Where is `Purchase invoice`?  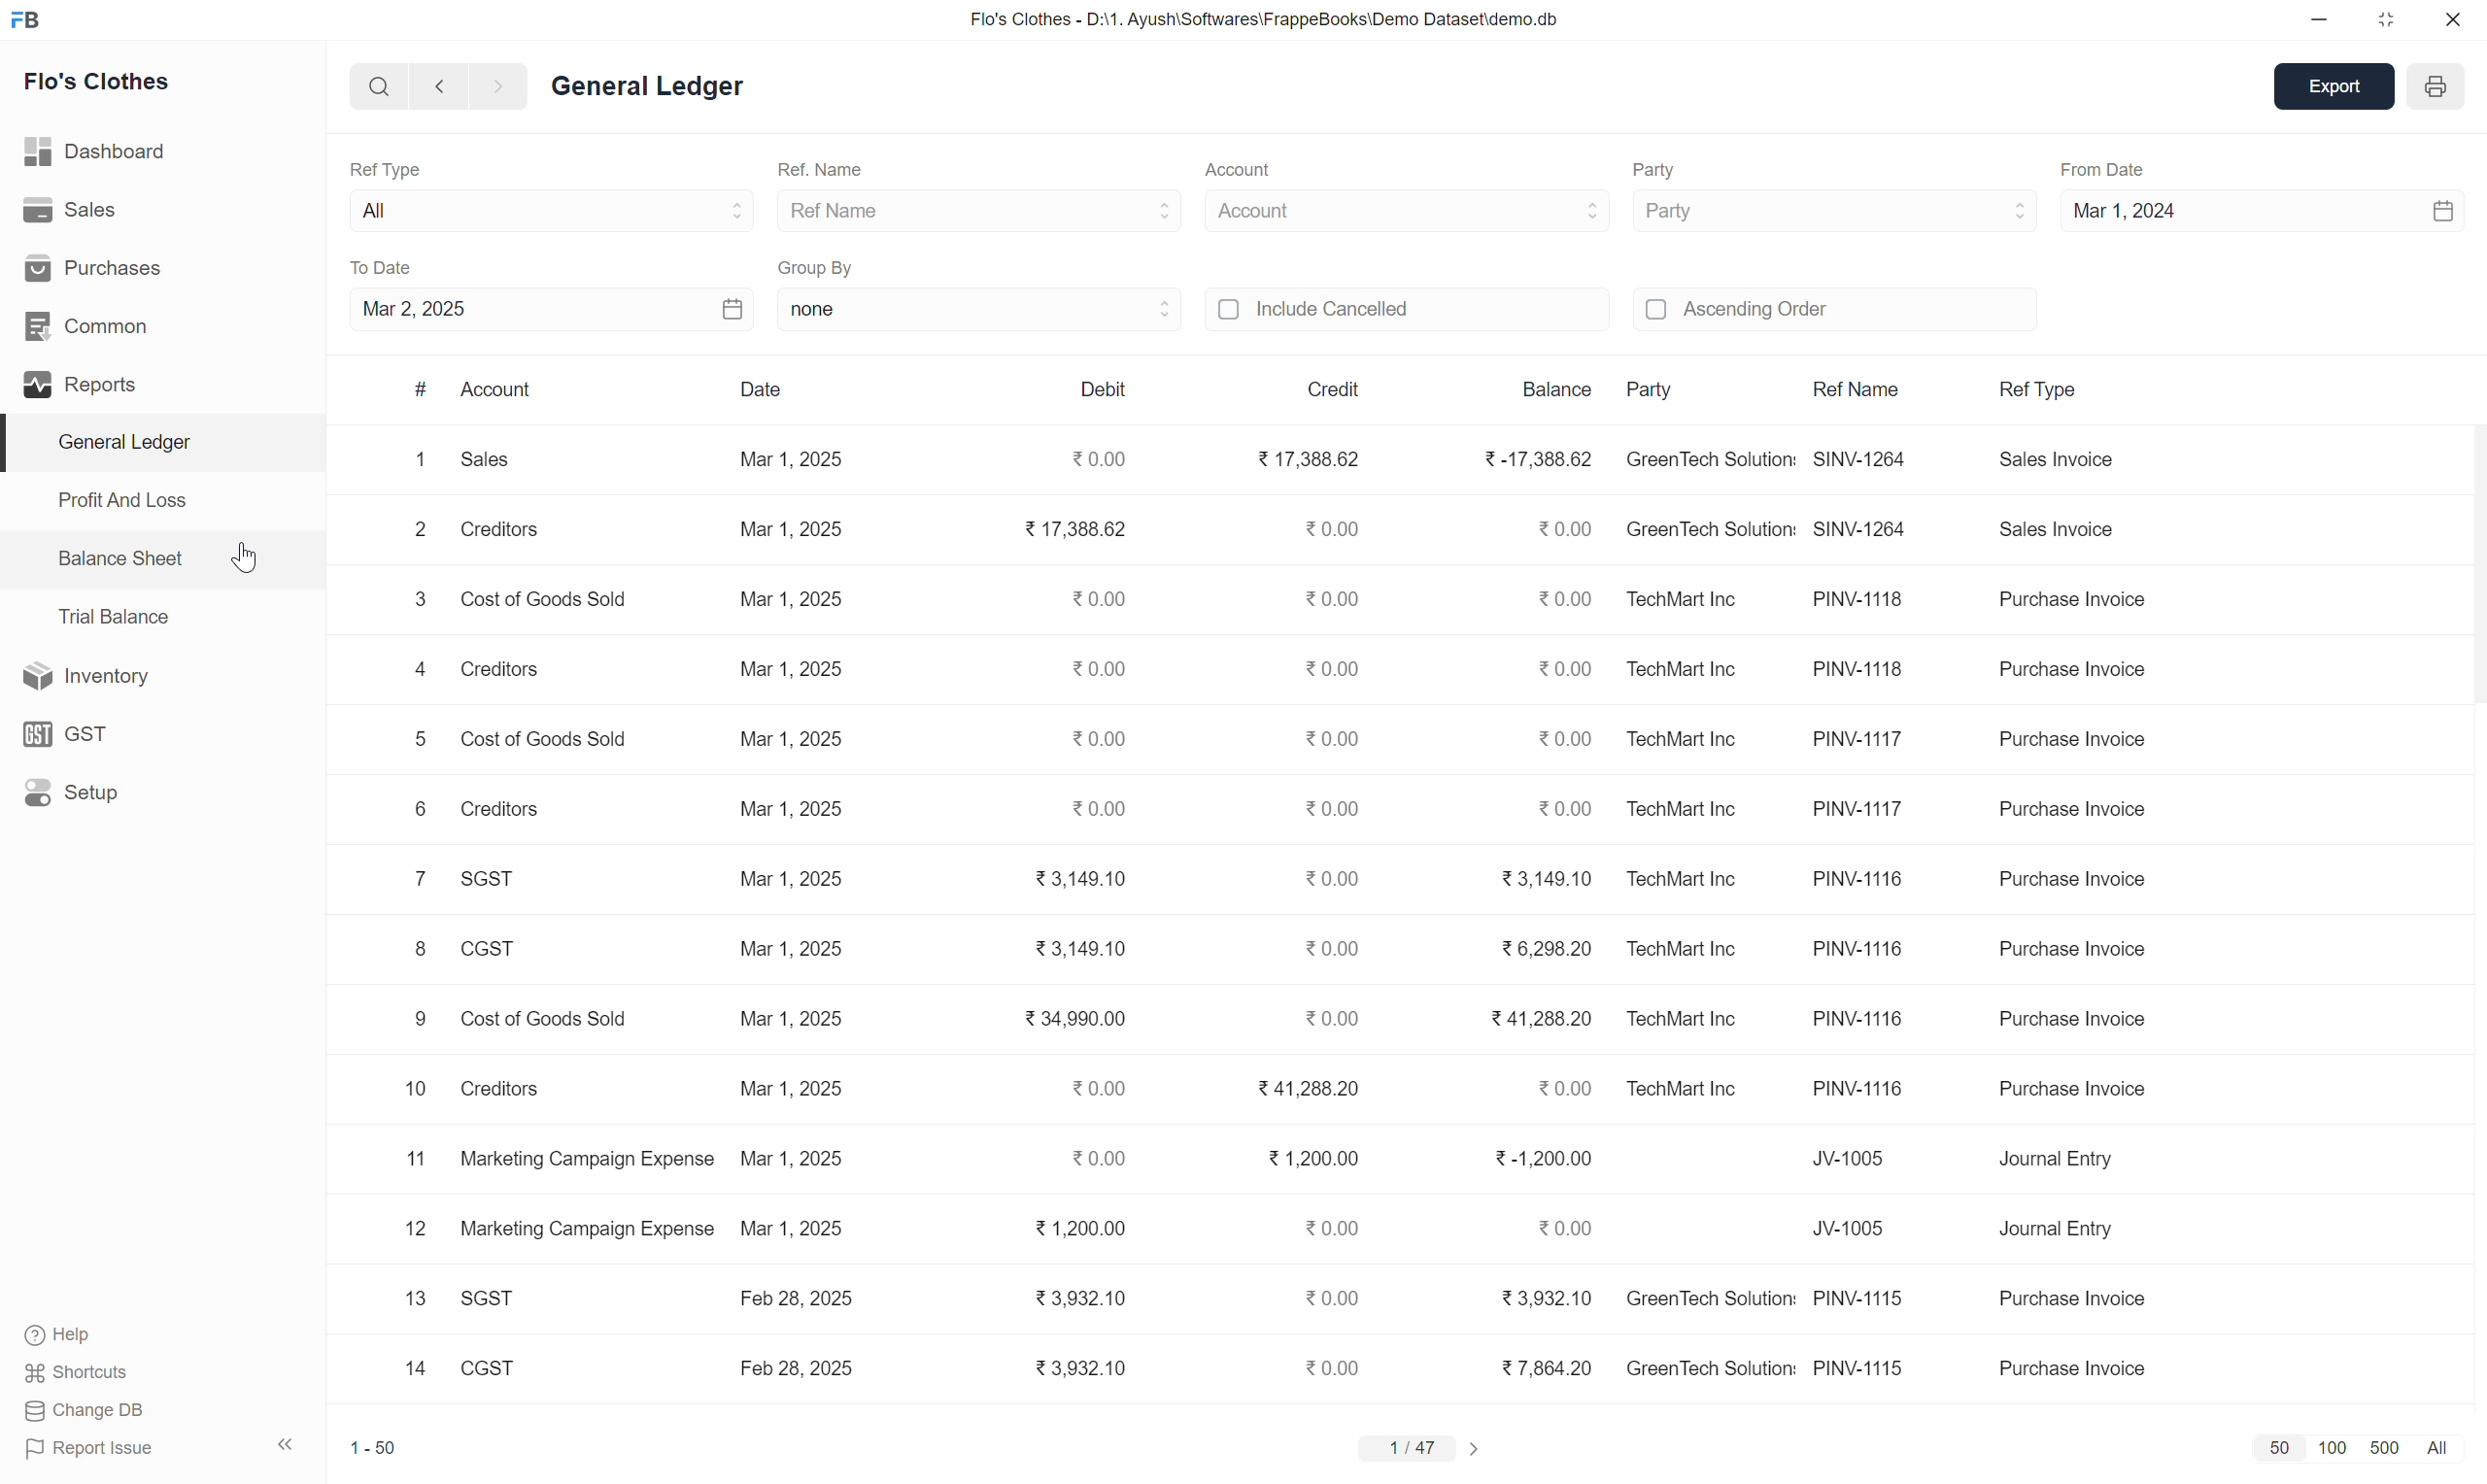
Purchase invoice is located at coordinates (2081, 740).